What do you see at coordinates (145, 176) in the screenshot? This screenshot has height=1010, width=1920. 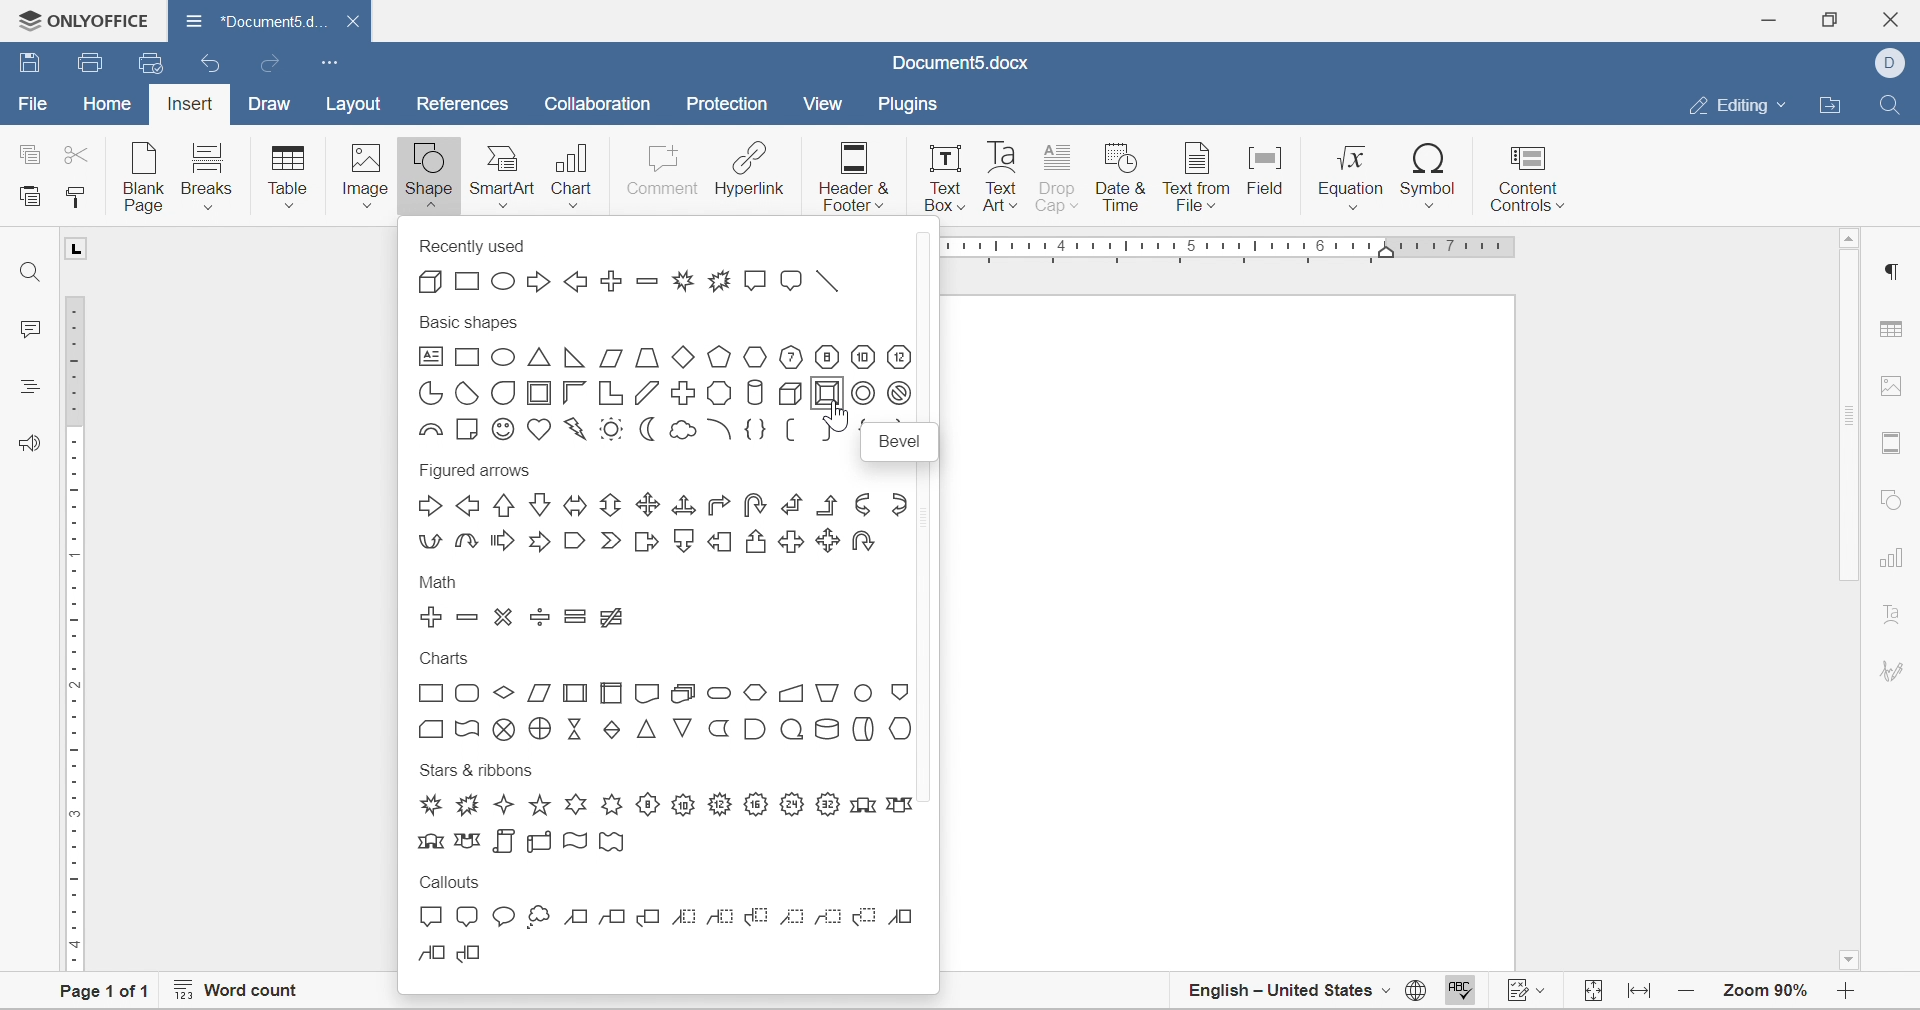 I see `blank page` at bounding box center [145, 176].